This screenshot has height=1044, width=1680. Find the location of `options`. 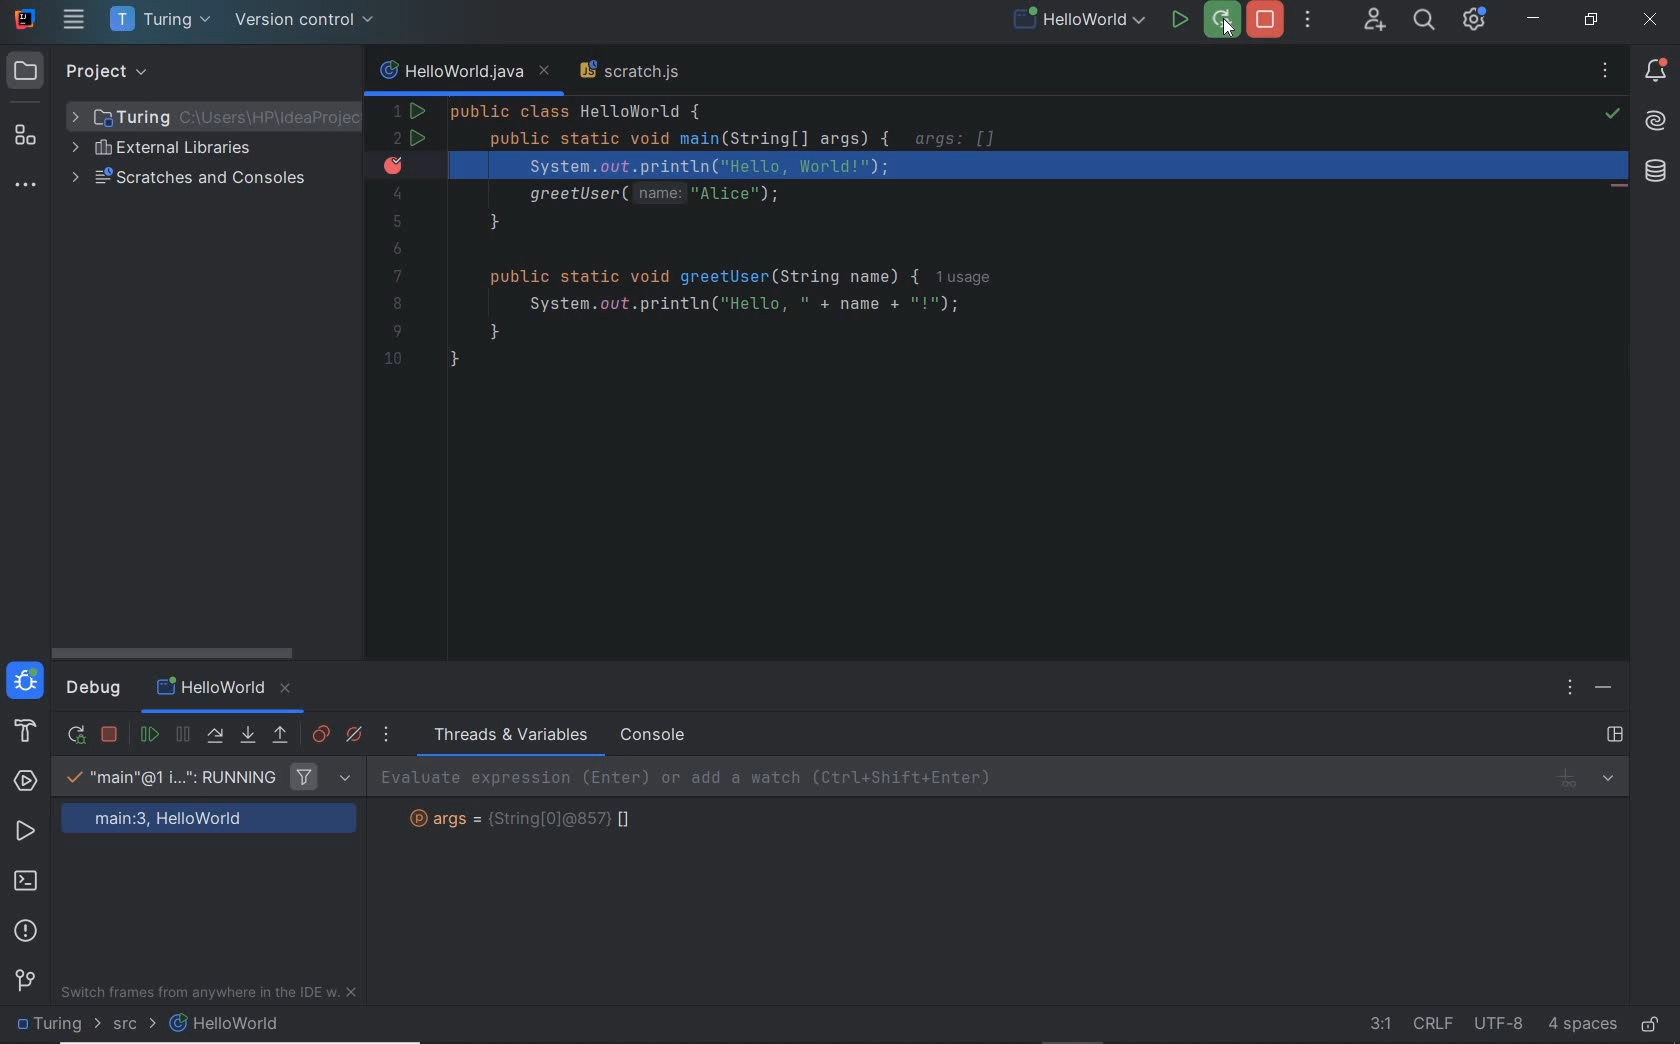

options is located at coordinates (1572, 690).